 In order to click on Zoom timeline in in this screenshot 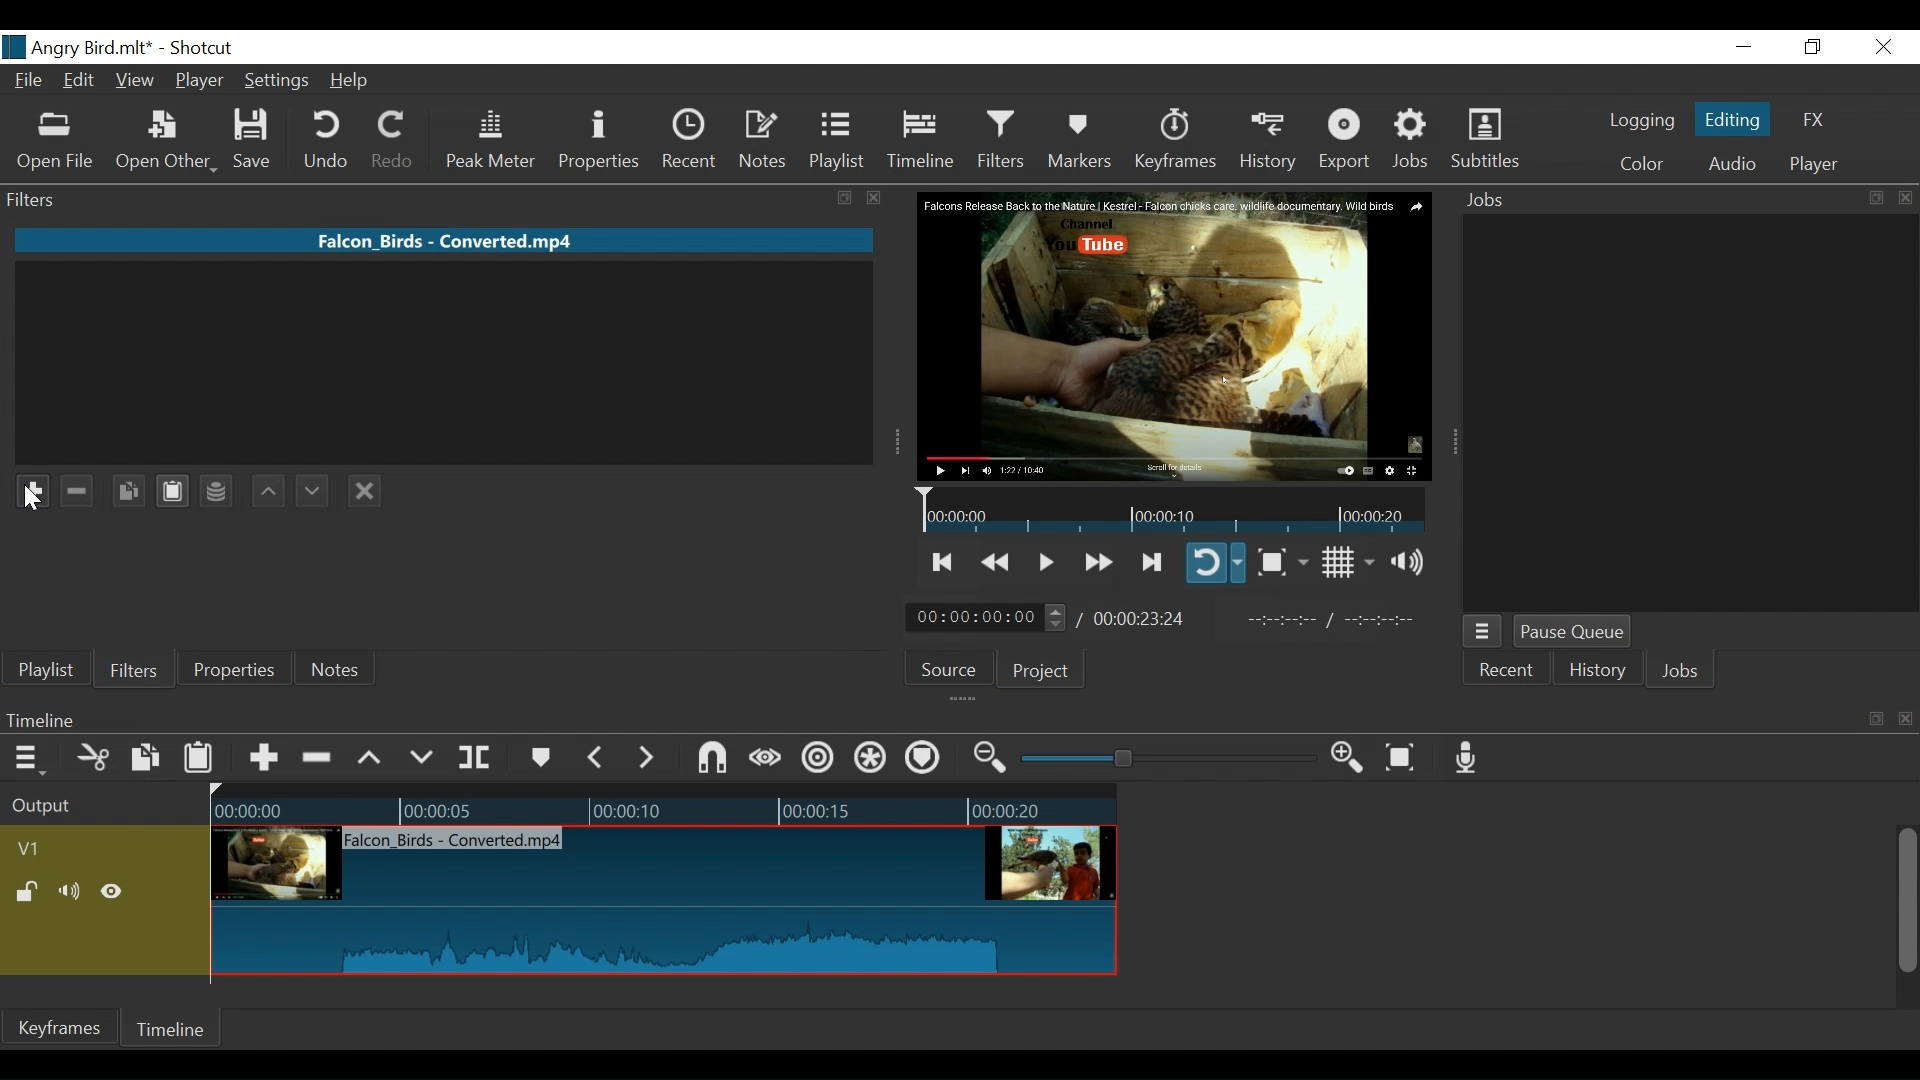, I will do `click(1353, 759)`.